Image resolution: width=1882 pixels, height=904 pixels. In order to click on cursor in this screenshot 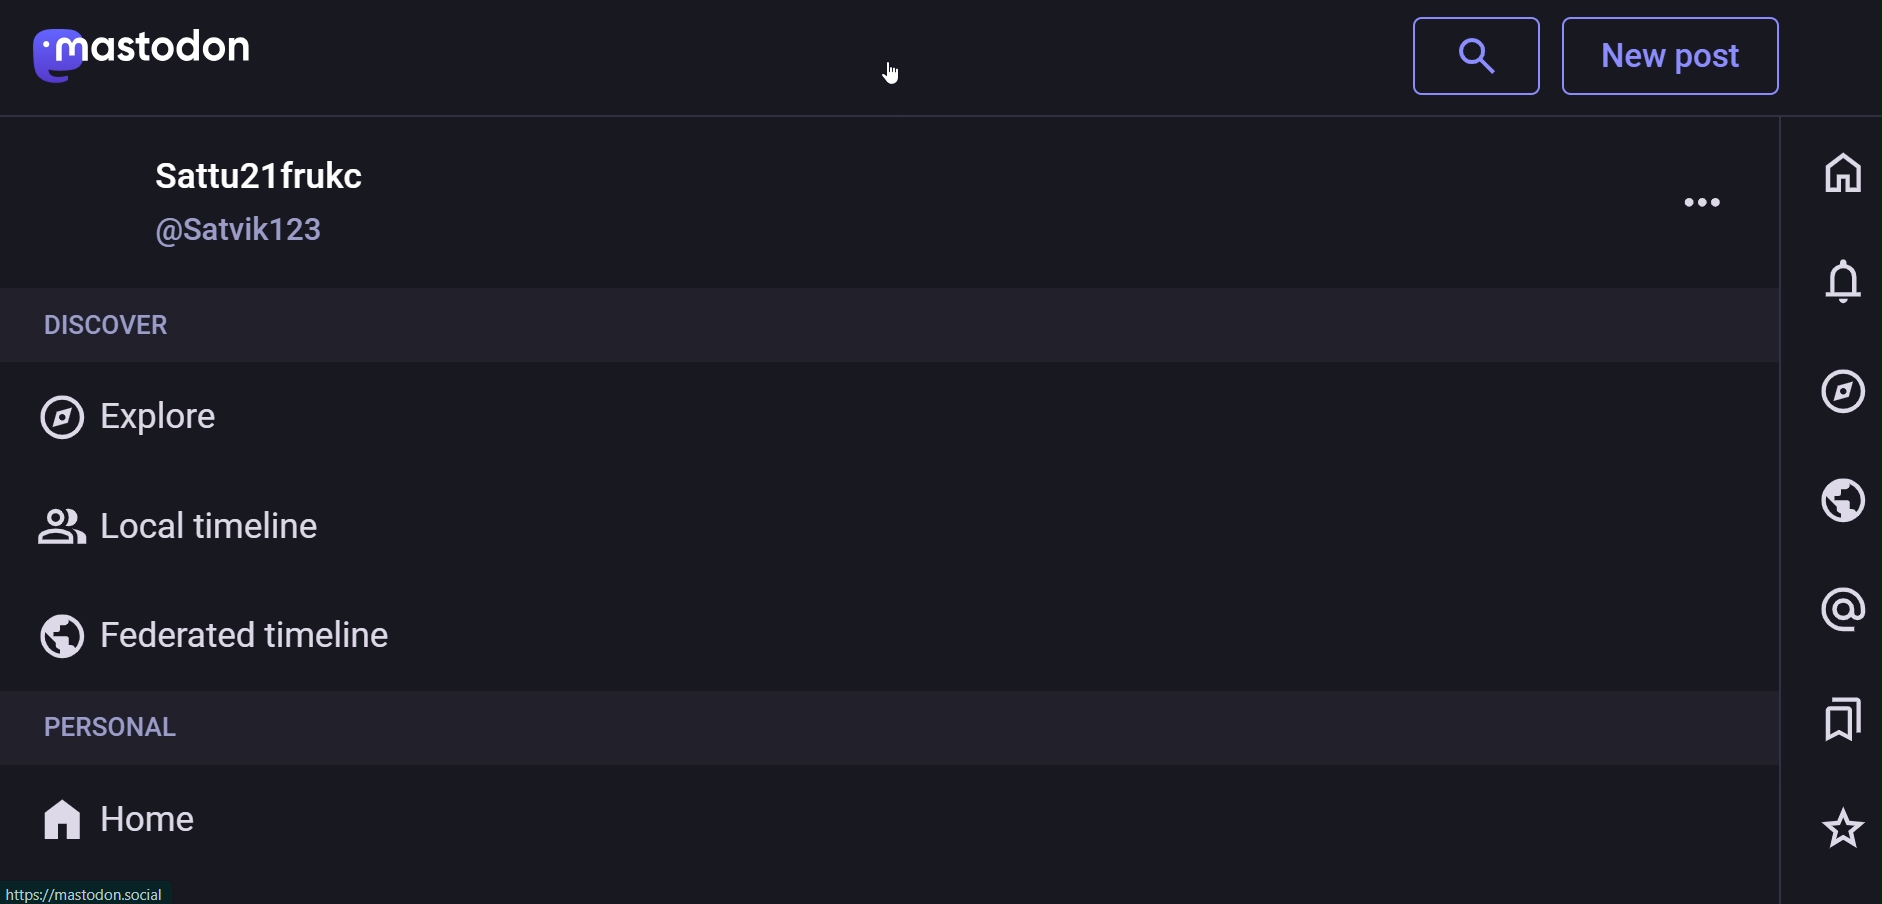, I will do `click(890, 70)`.